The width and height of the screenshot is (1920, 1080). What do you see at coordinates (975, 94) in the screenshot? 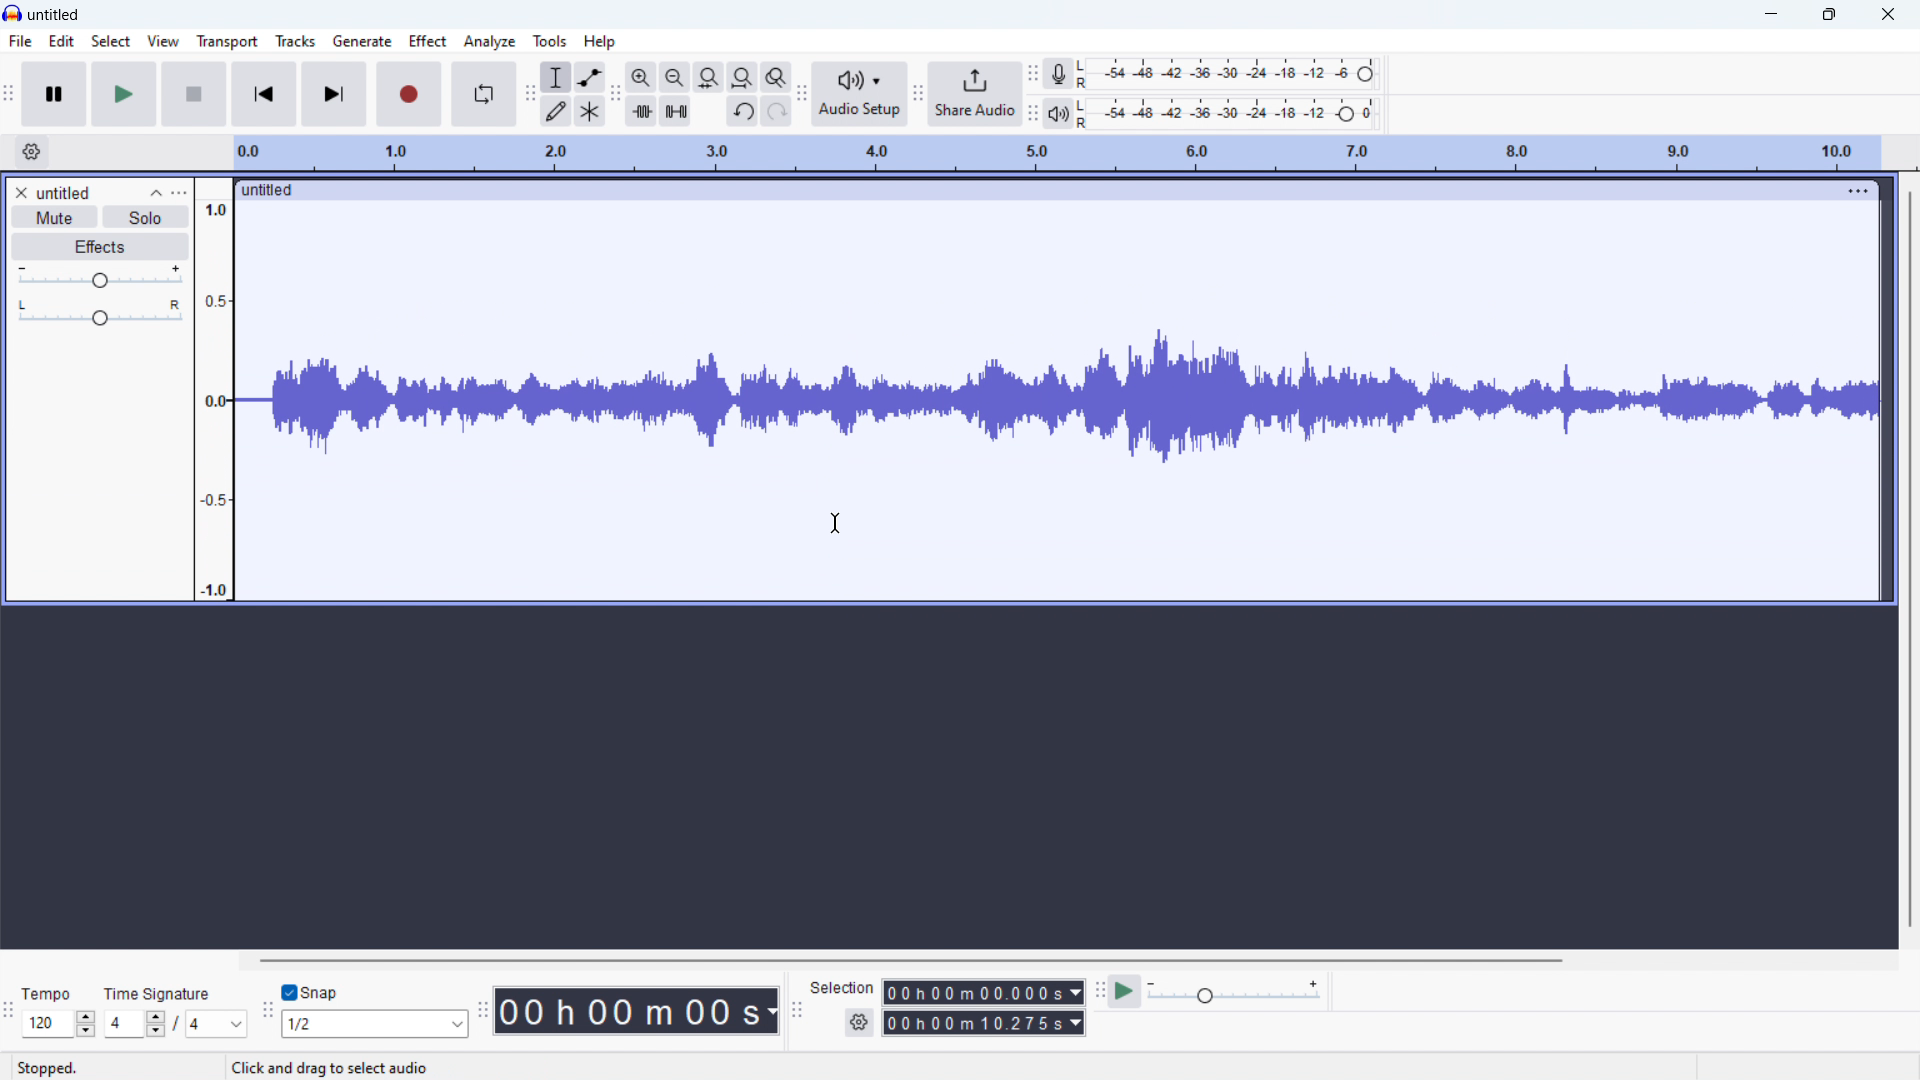
I see `share audio` at bounding box center [975, 94].